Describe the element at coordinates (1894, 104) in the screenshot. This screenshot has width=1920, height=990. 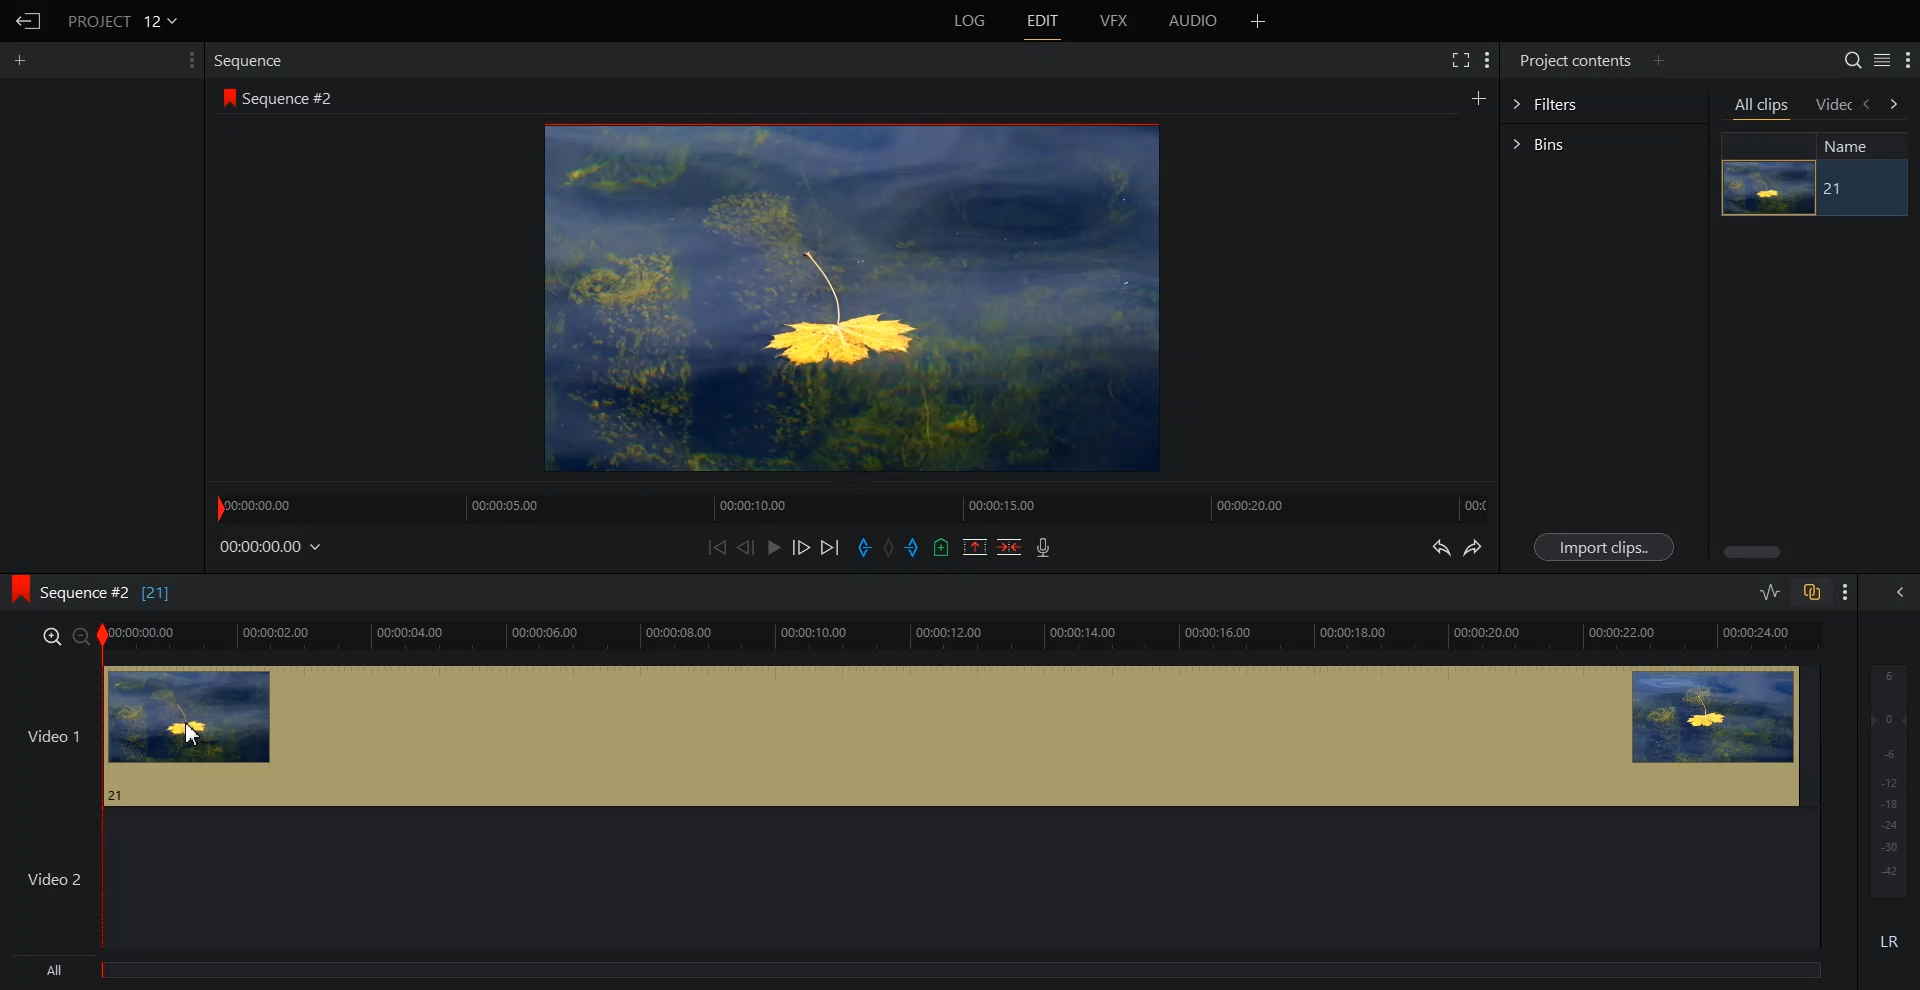
I see `Move forwaars` at that location.